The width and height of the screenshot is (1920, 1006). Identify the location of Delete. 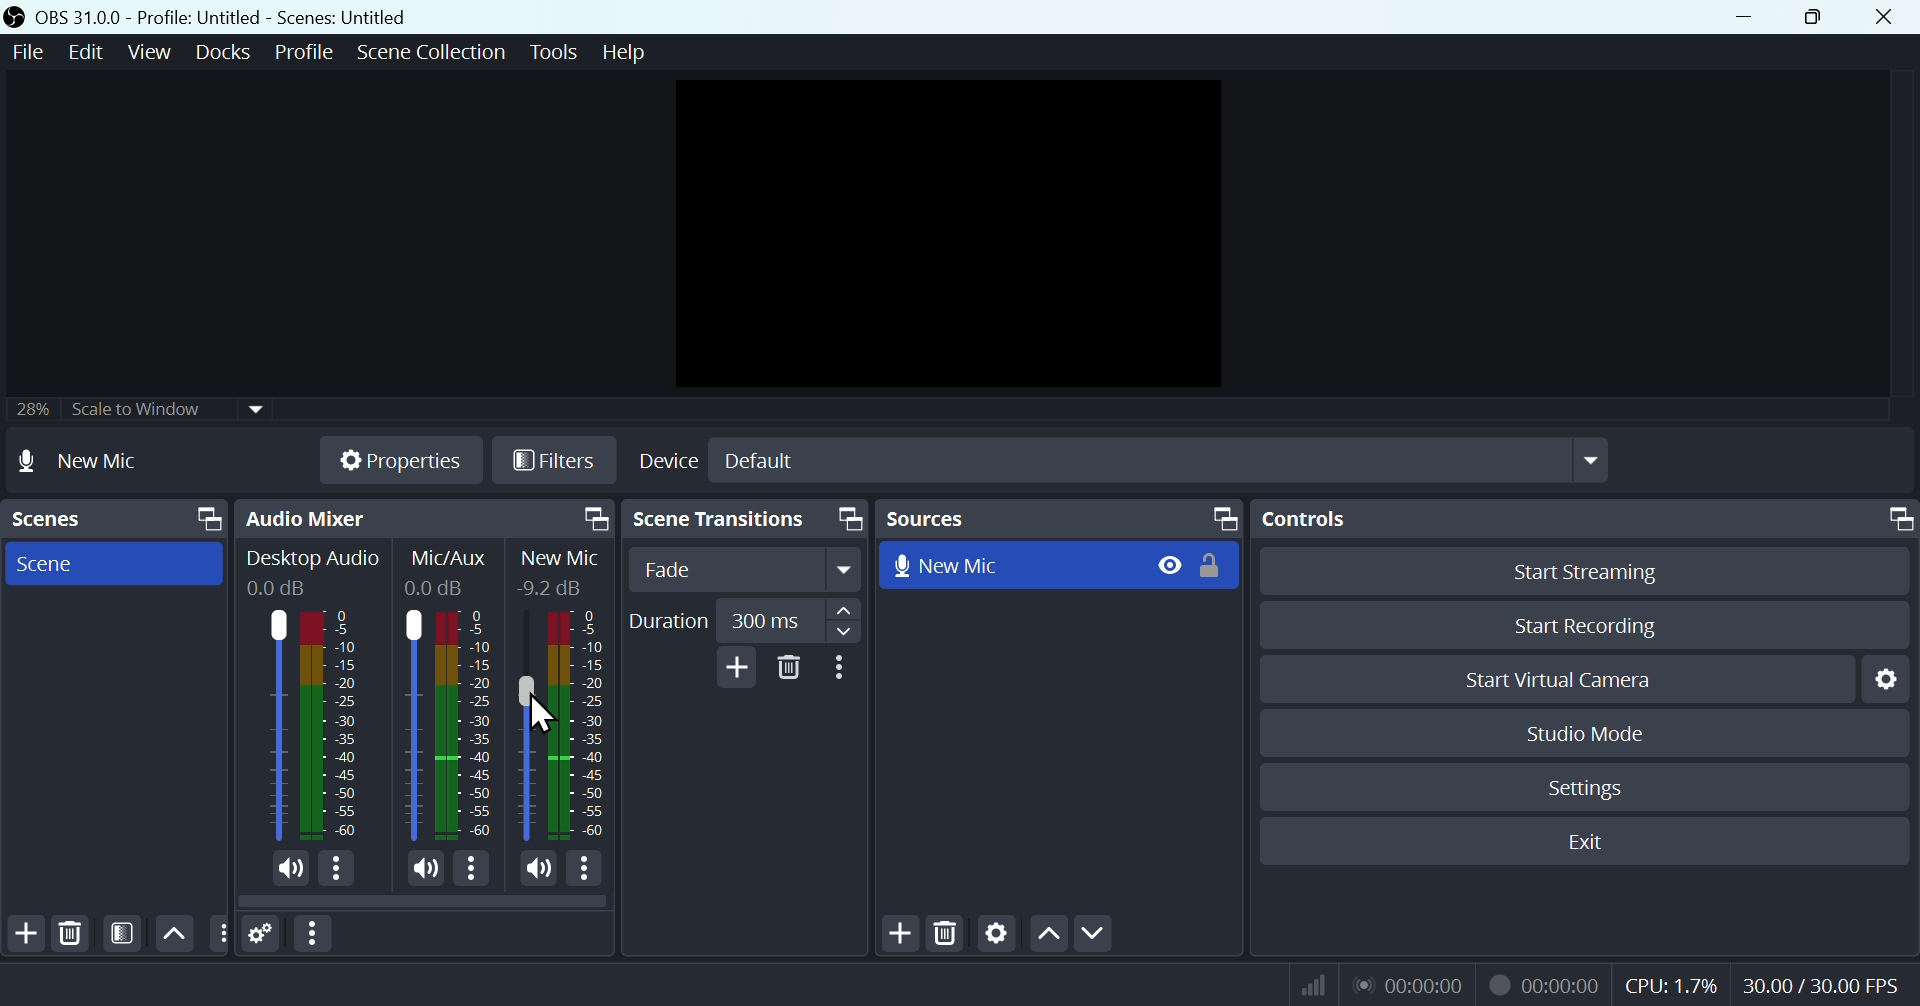
(790, 668).